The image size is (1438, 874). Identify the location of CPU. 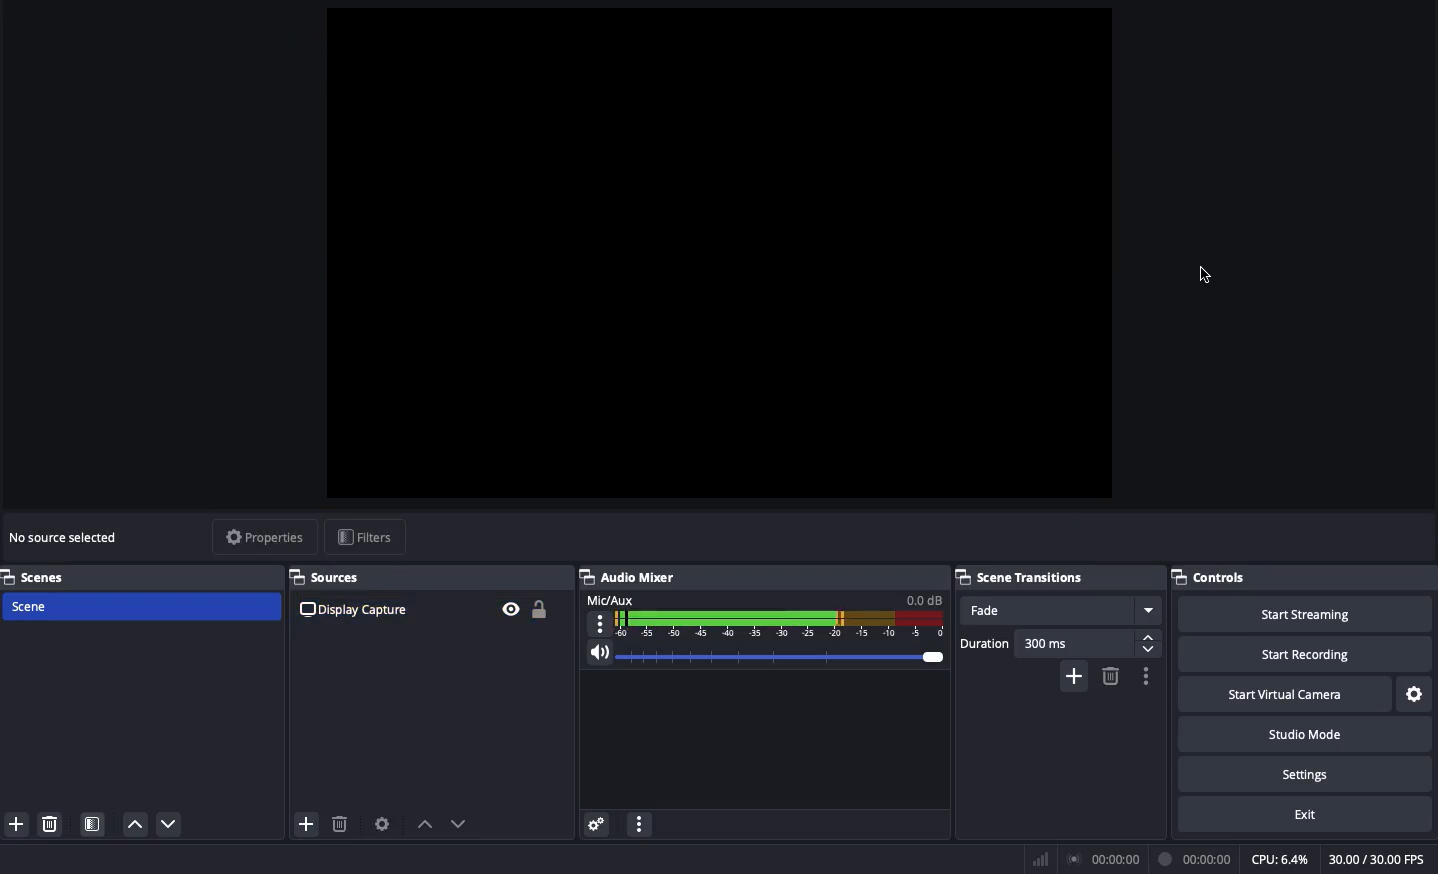
(1279, 860).